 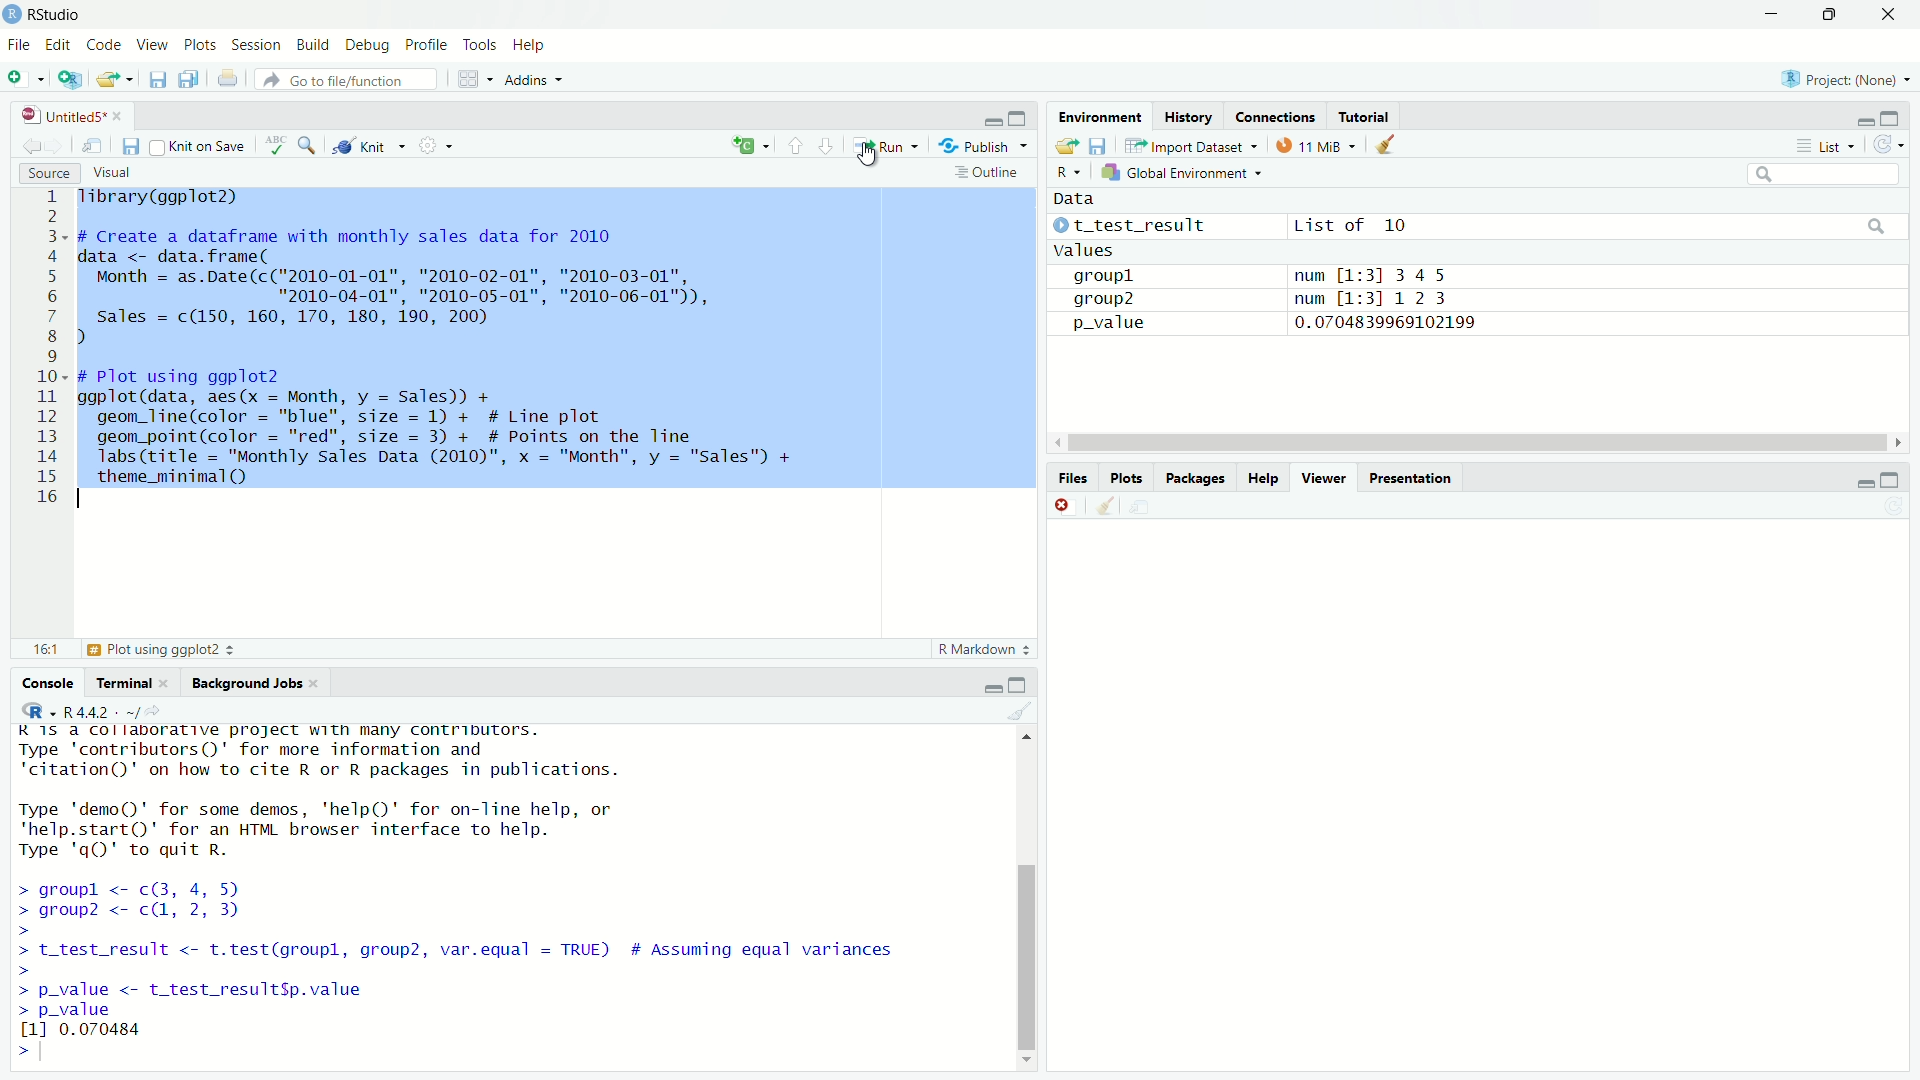 I want to click on go back, so click(x=40, y=144).